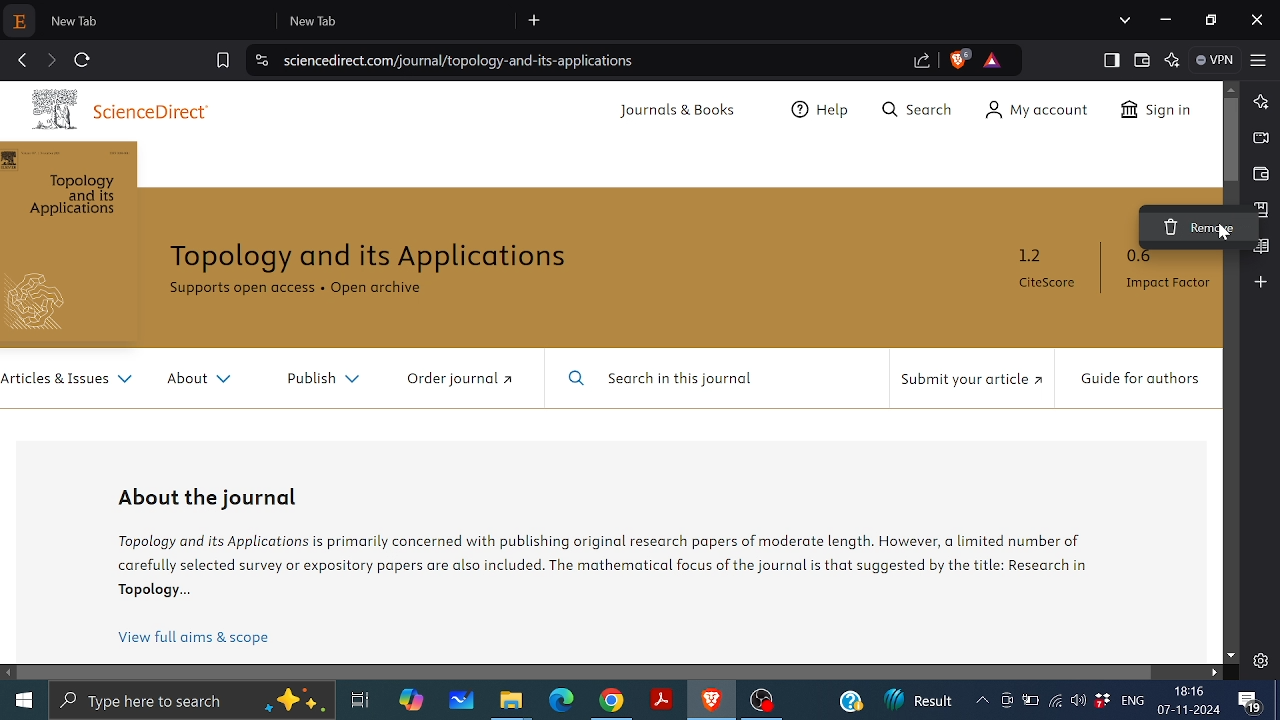 This screenshot has width=1280, height=720. I want to click on Topology and its applications, so click(373, 258).